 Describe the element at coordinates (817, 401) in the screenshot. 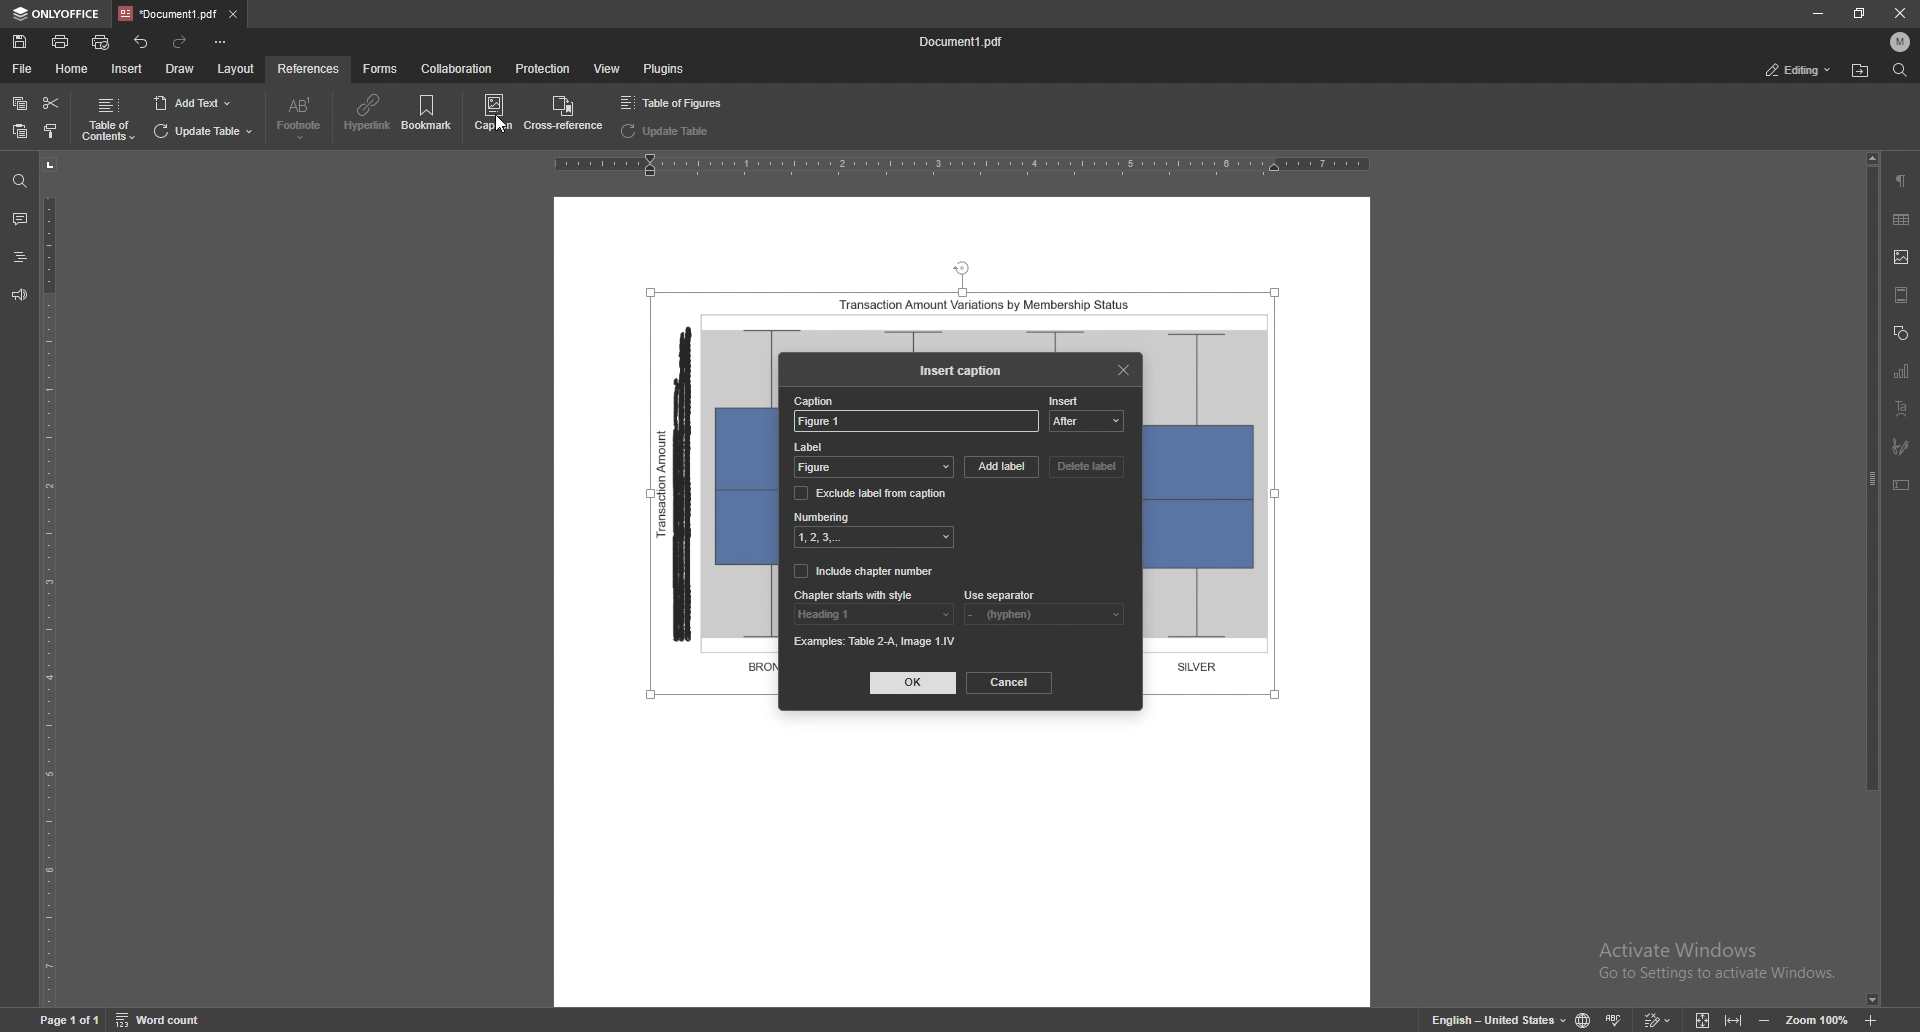

I see `caption` at that location.